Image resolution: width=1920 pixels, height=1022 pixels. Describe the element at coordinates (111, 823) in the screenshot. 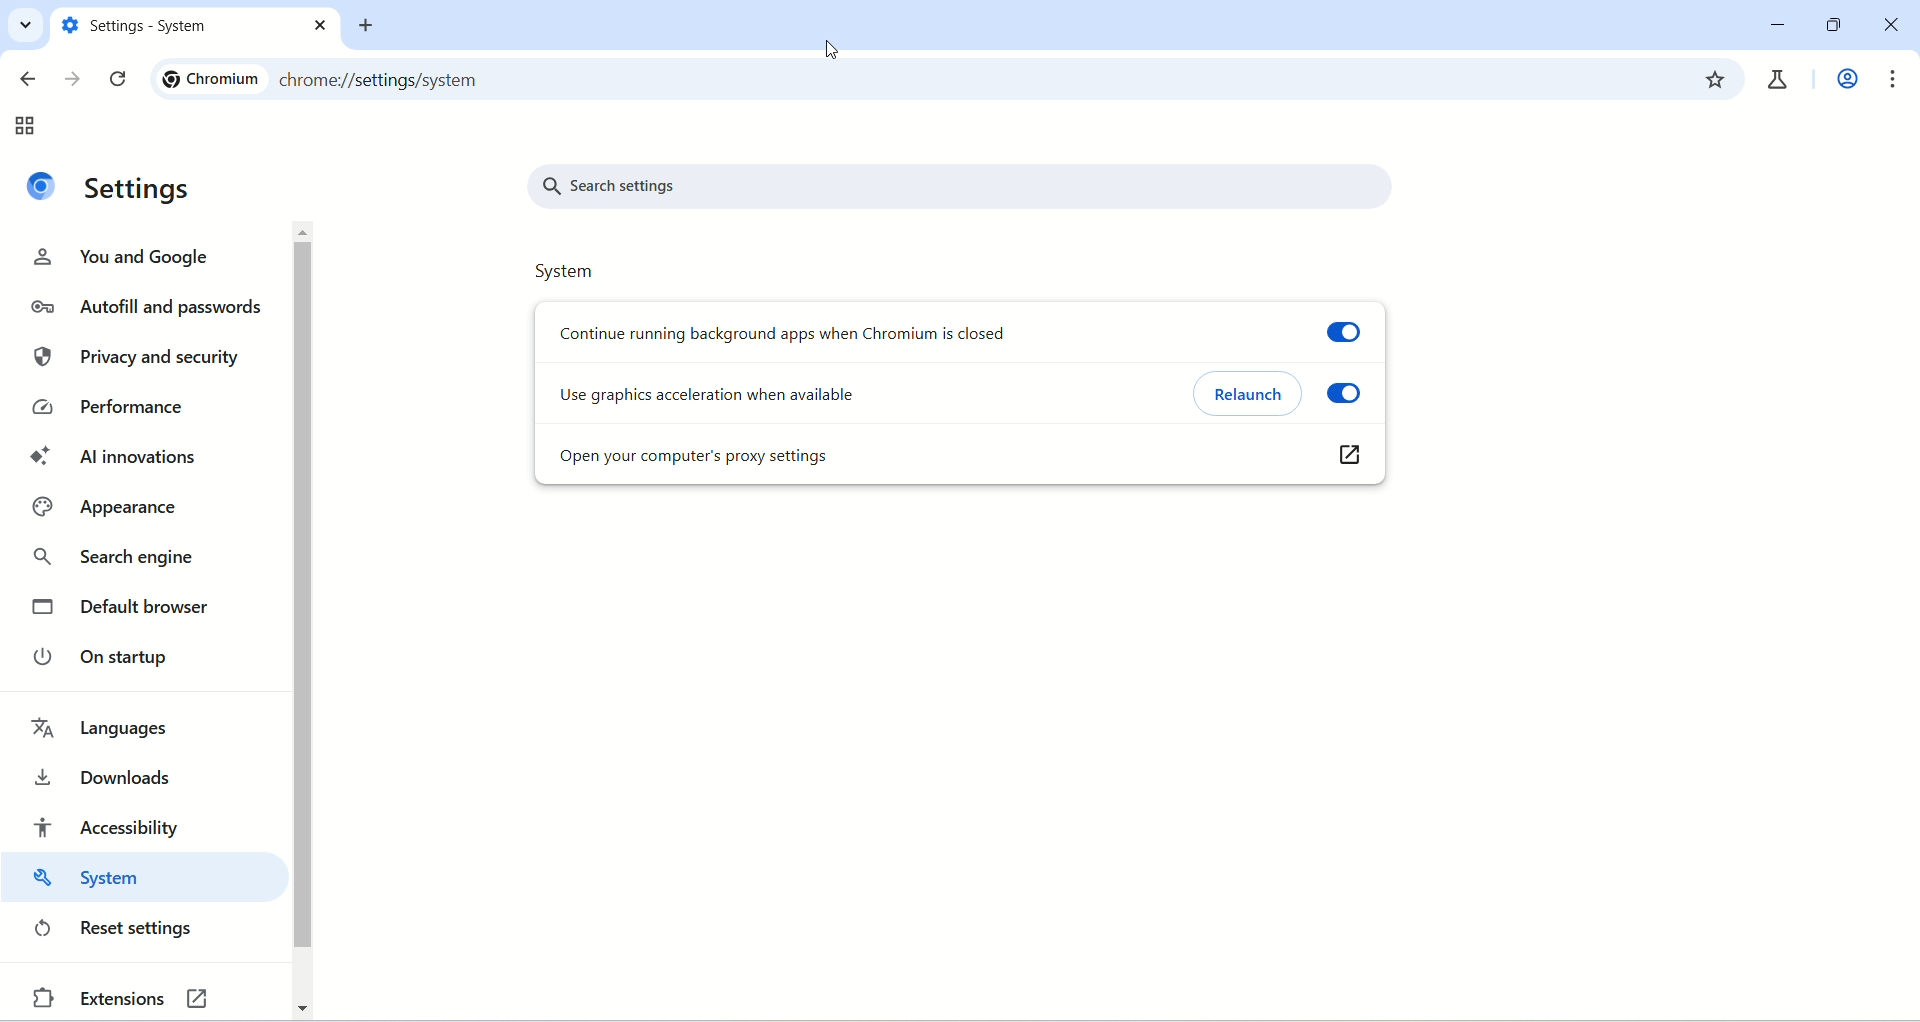

I see `accessibility` at that location.